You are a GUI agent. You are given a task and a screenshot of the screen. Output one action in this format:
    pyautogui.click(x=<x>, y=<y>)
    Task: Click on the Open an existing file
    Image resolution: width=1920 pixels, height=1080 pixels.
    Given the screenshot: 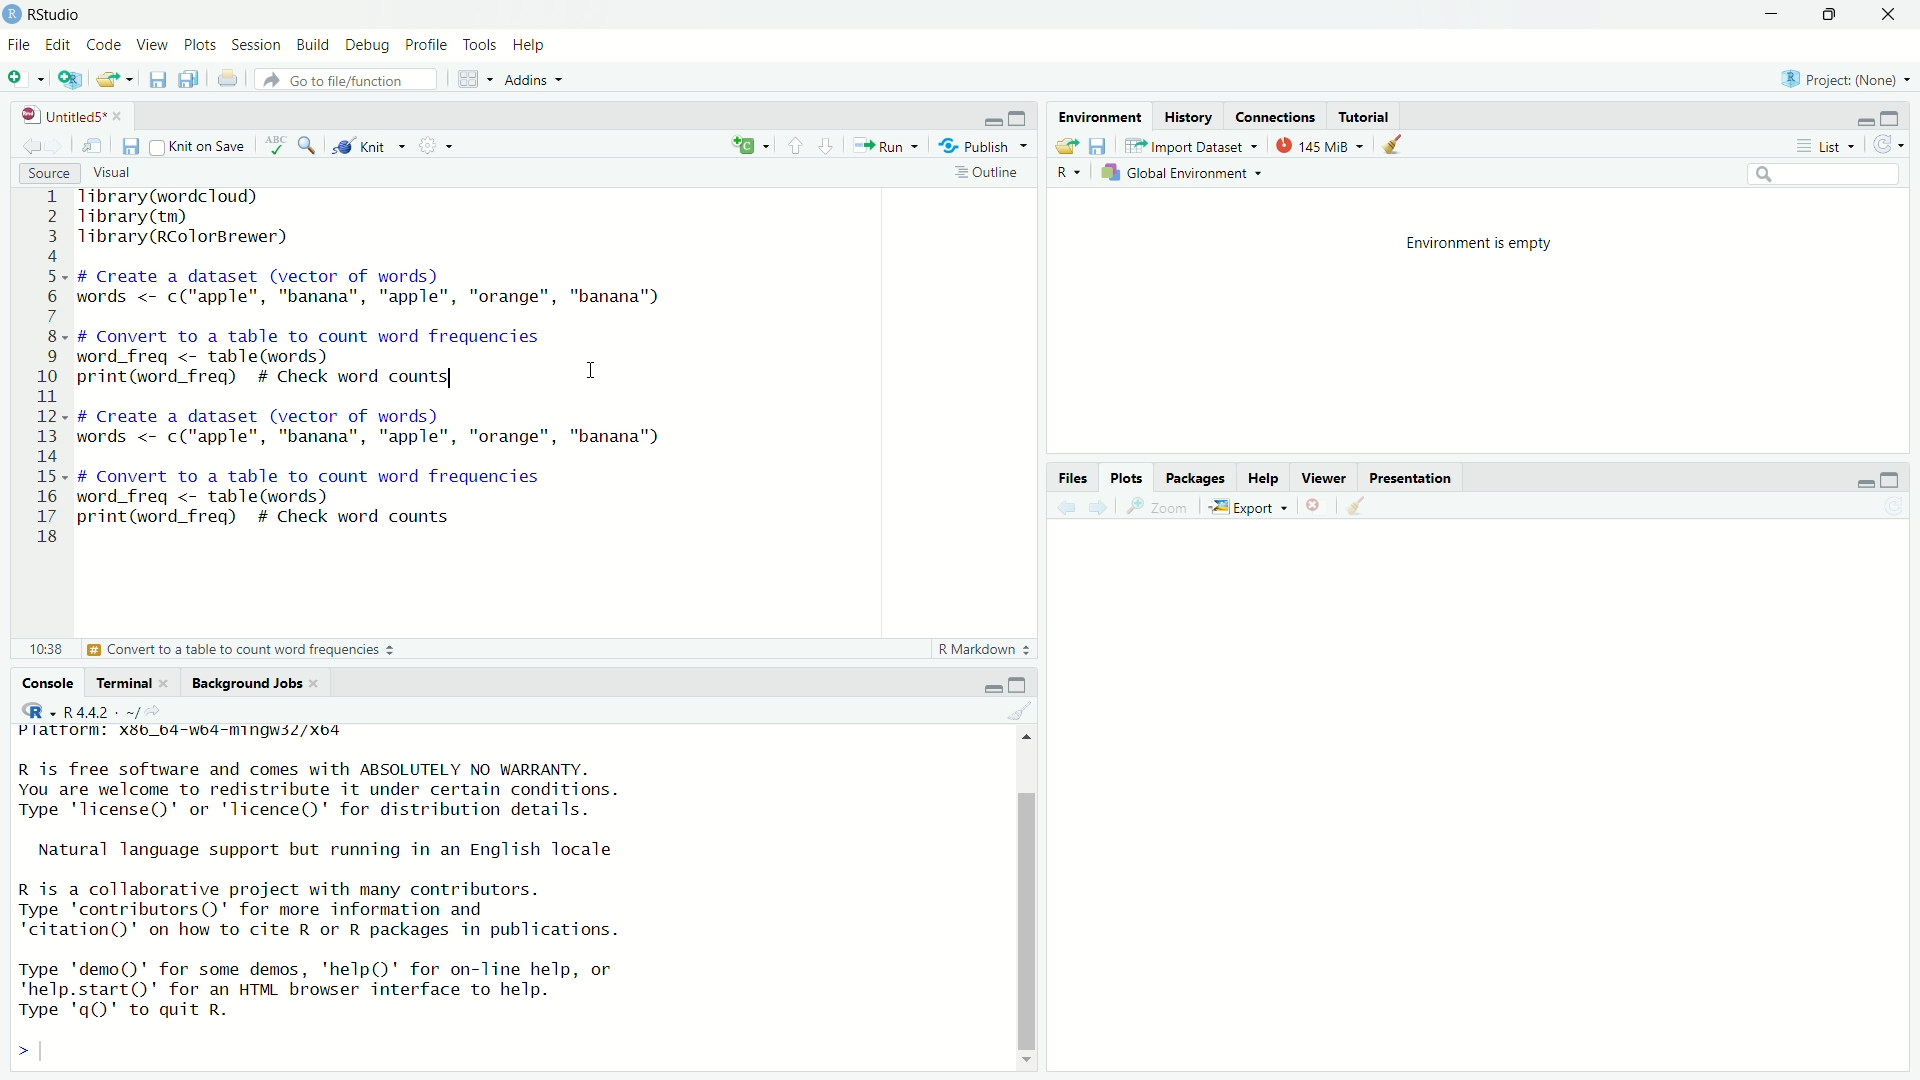 What is the action you would take?
    pyautogui.click(x=113, y=79)
    